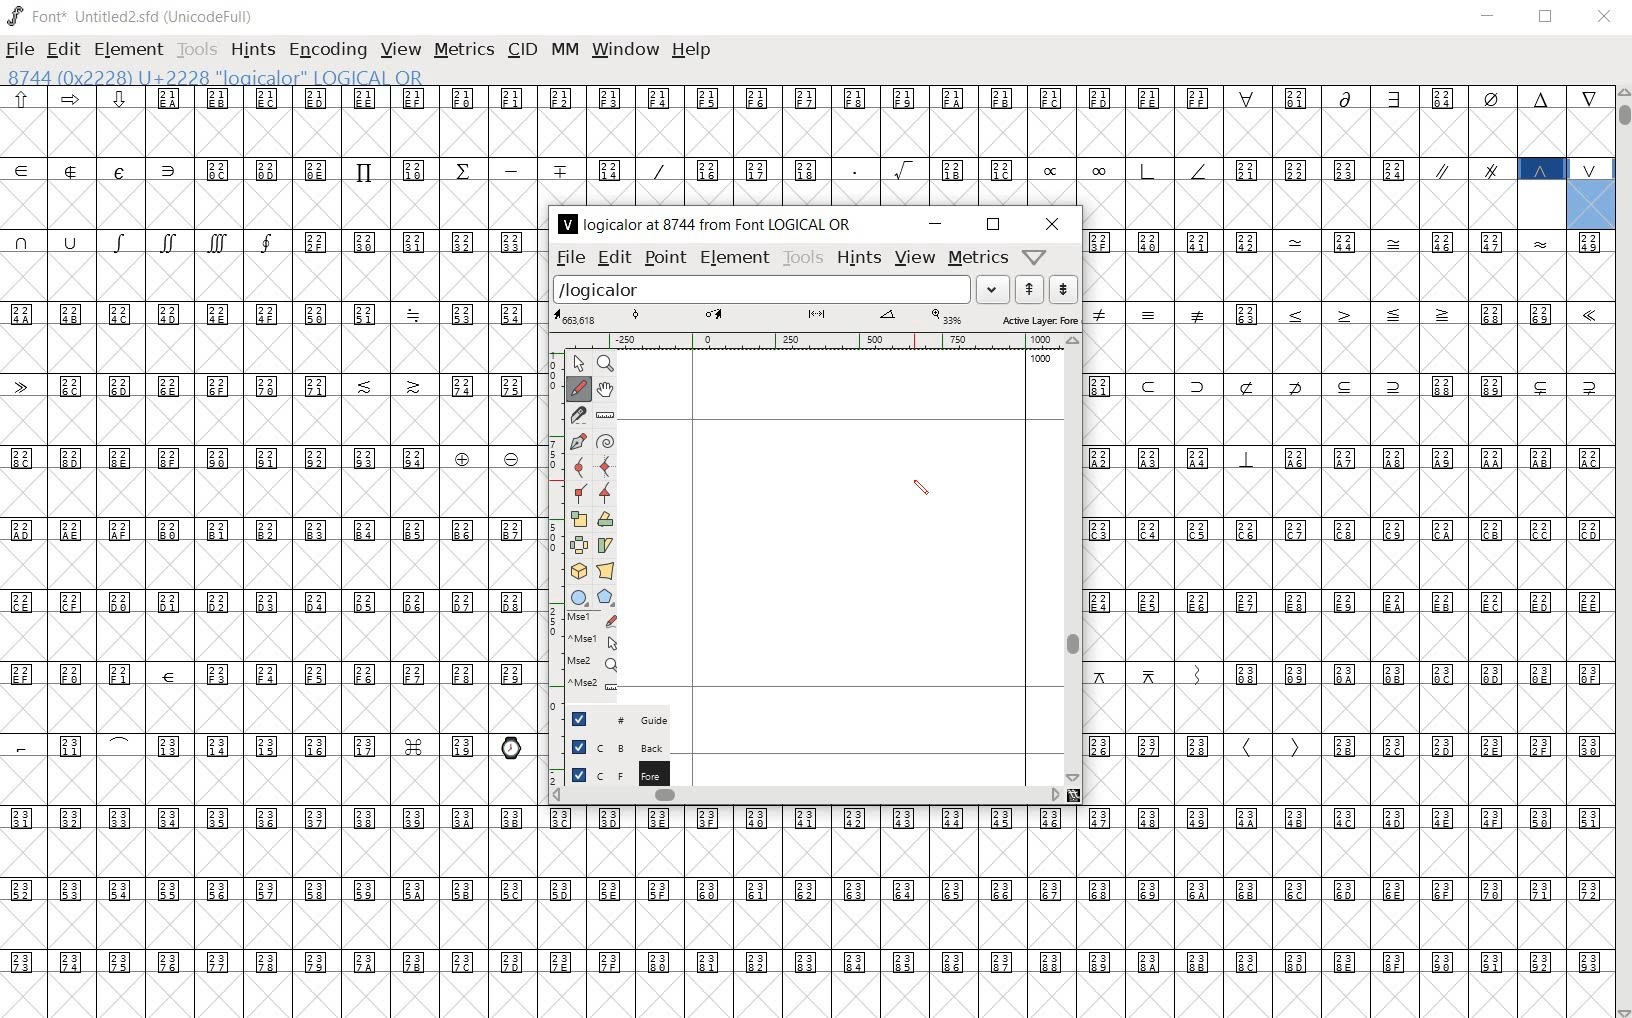  Describe the element at coordinates (1547, 20) in the screenshot. I see `restore` at that location.